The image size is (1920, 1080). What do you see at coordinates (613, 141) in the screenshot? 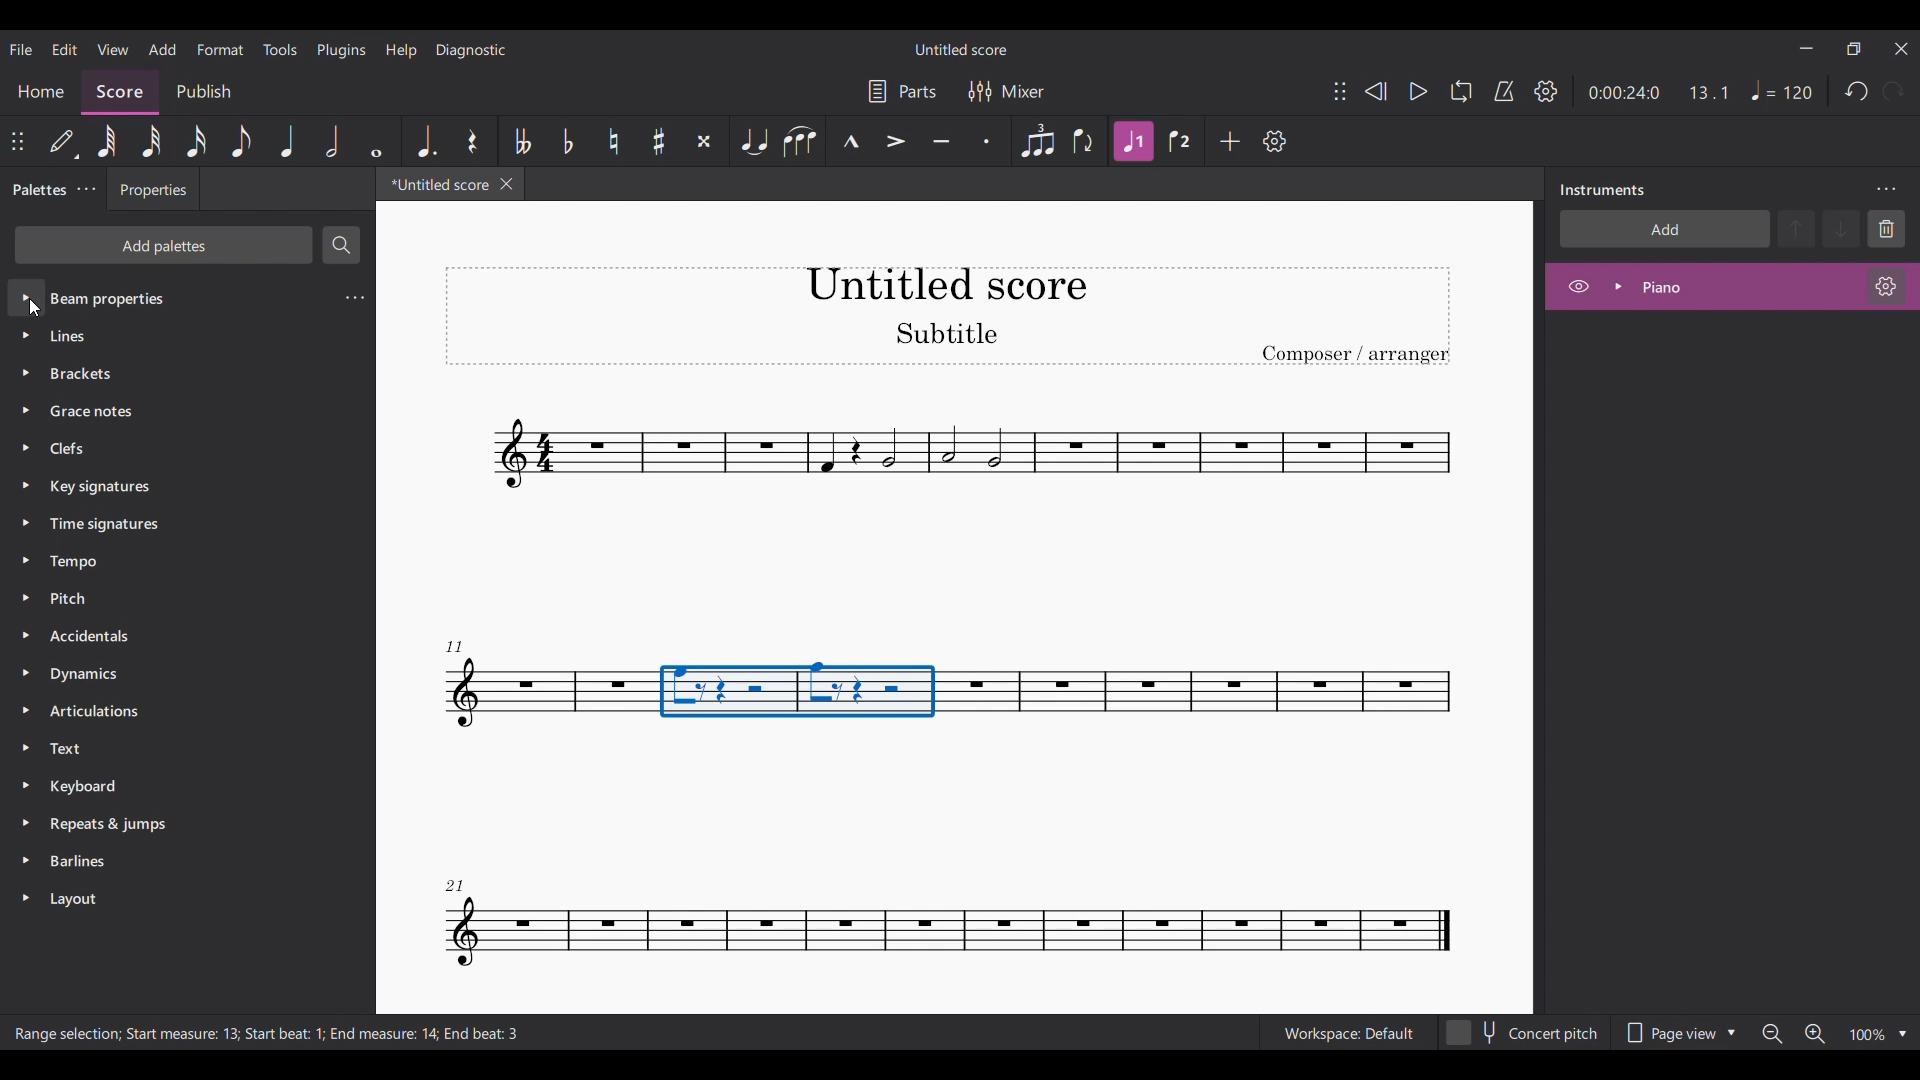
I see `Toggle natural` at bounding box center [613, 141].